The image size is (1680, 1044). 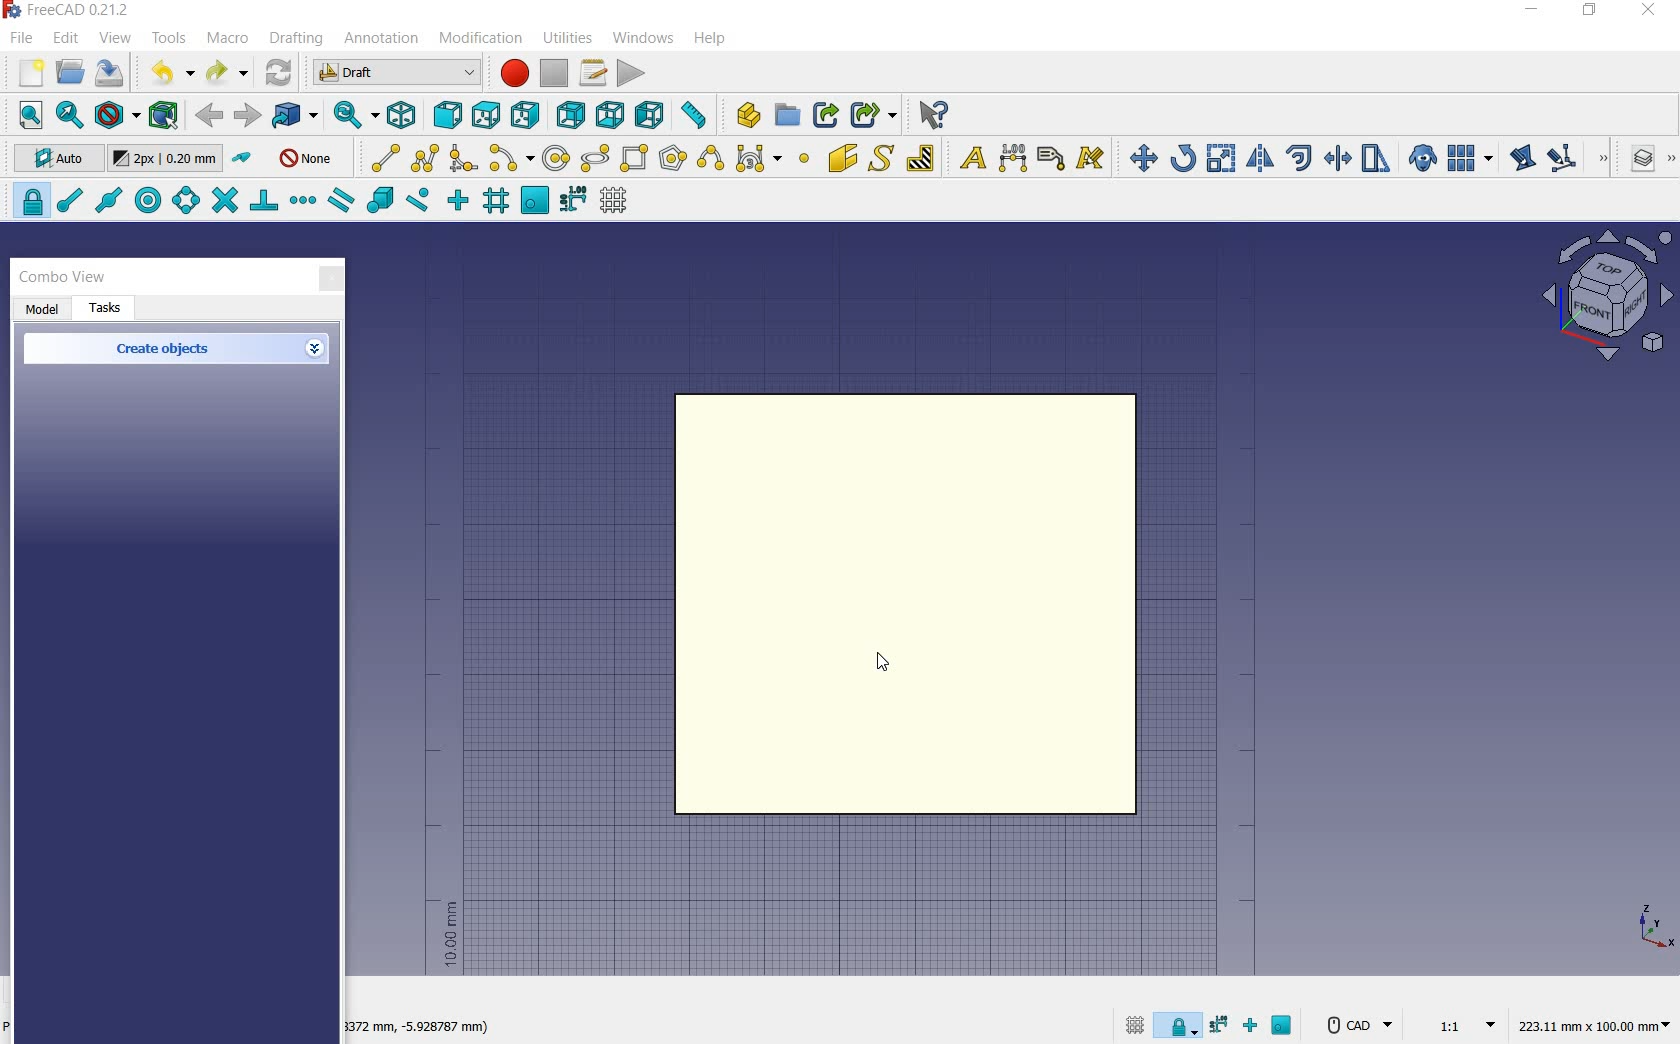 What do you see at coordinates (616, 201) in the screenshot?
I see `toggle grid` at bounding box center [616, 201].